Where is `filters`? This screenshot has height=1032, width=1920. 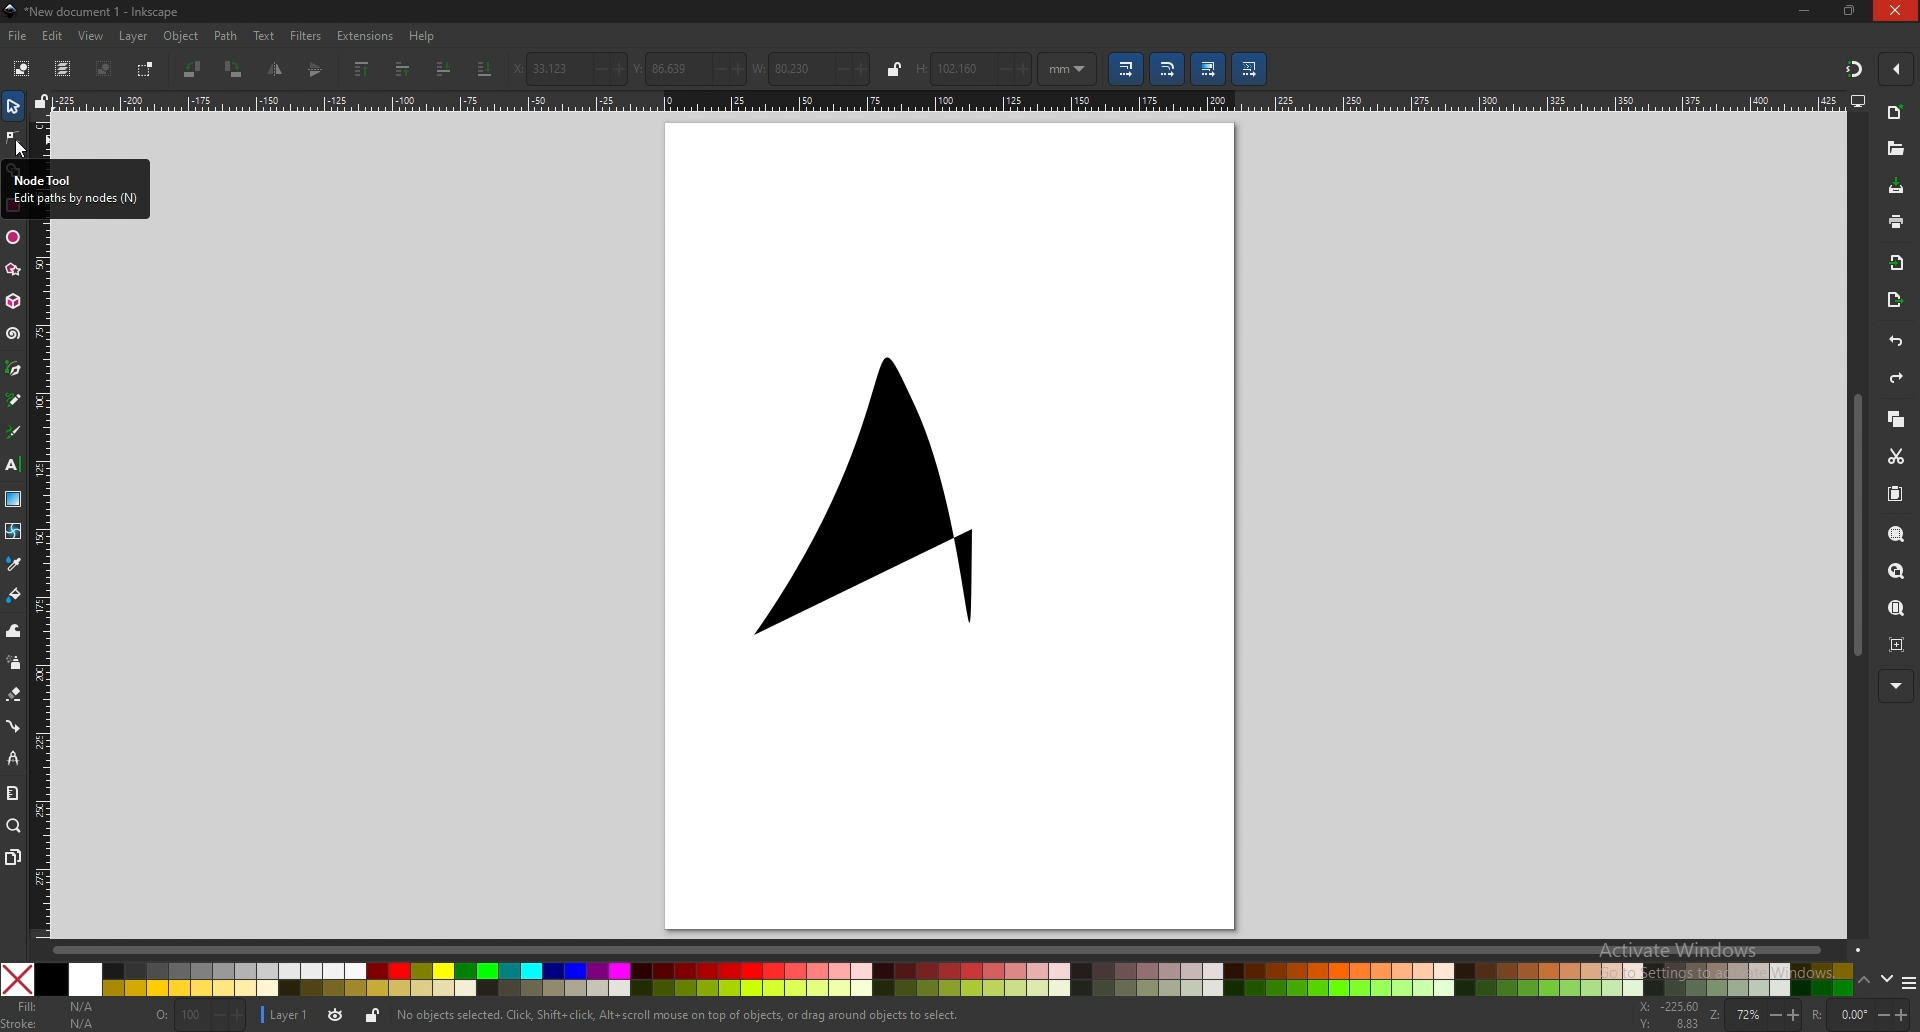 filters is located at coordinates (306, 36).